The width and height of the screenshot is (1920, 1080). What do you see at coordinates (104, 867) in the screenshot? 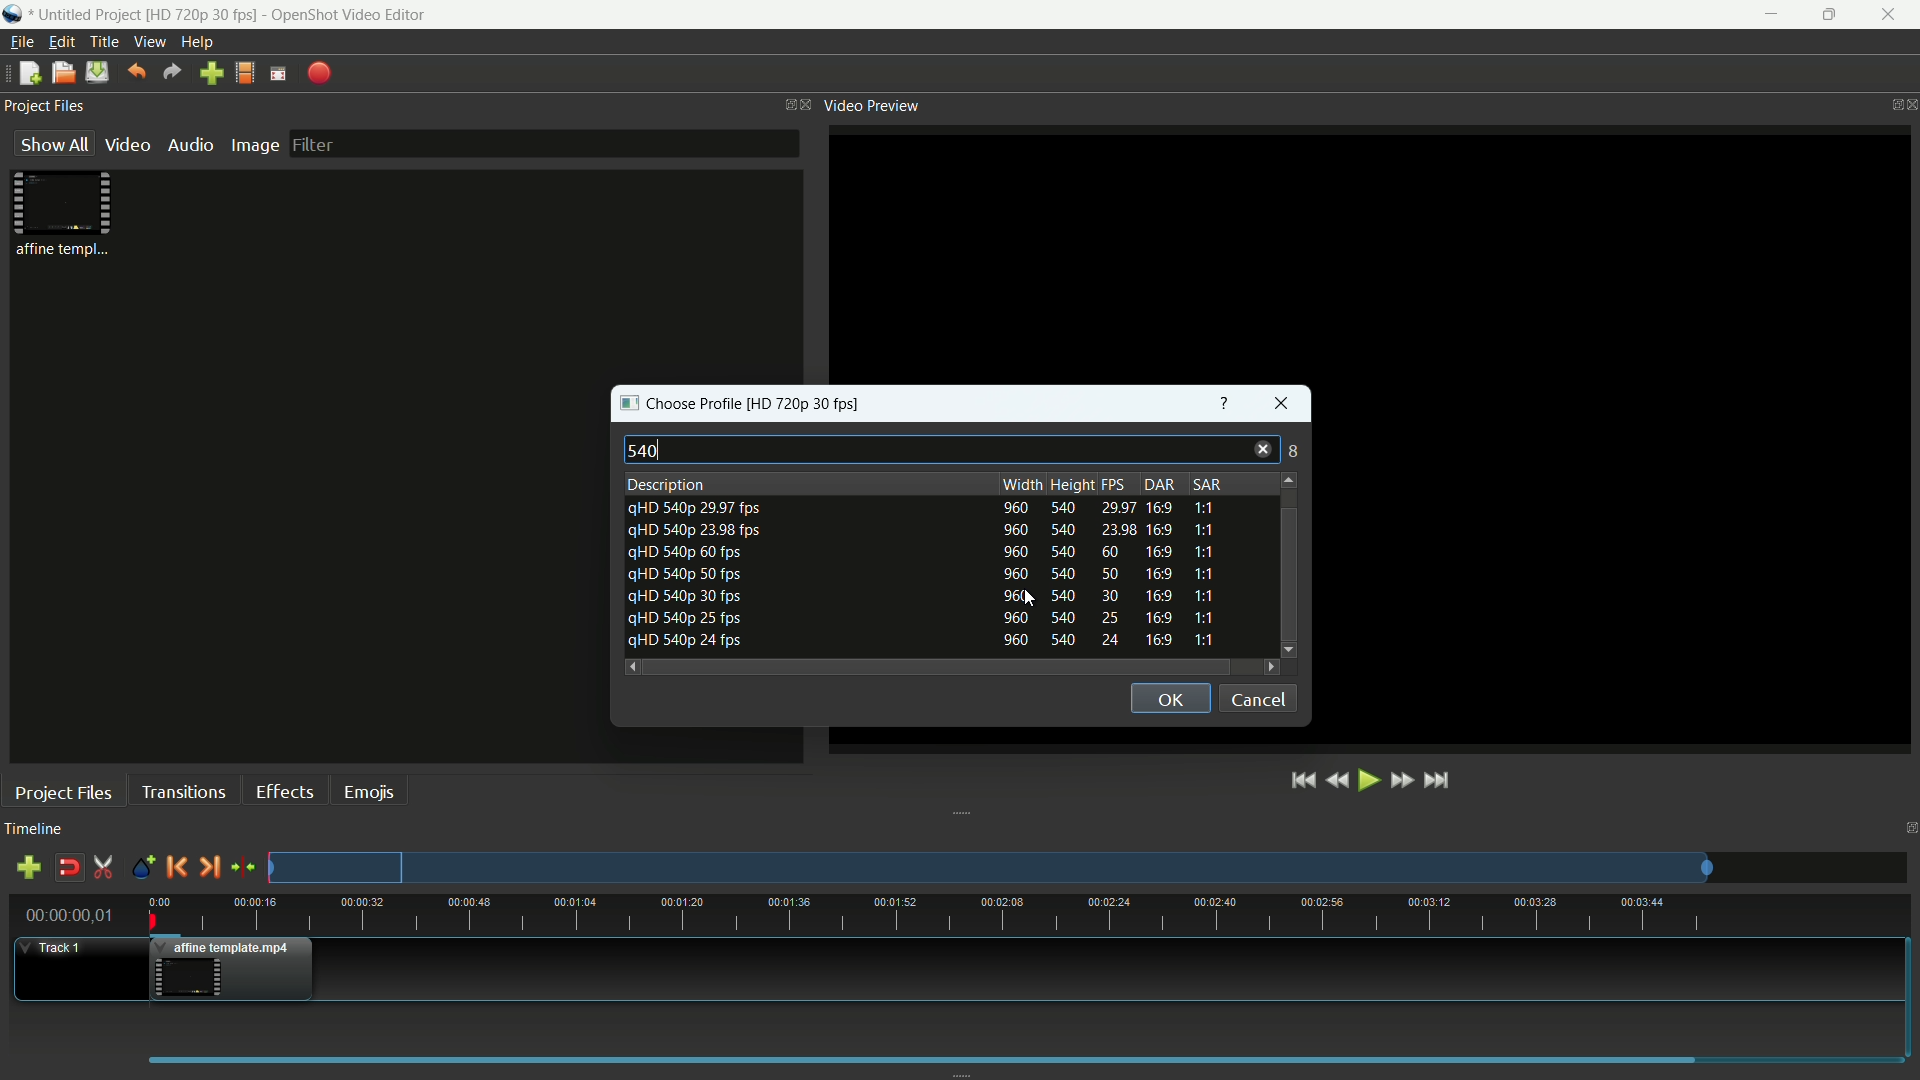
I see `enable razor` at bounding box center [104, 867].